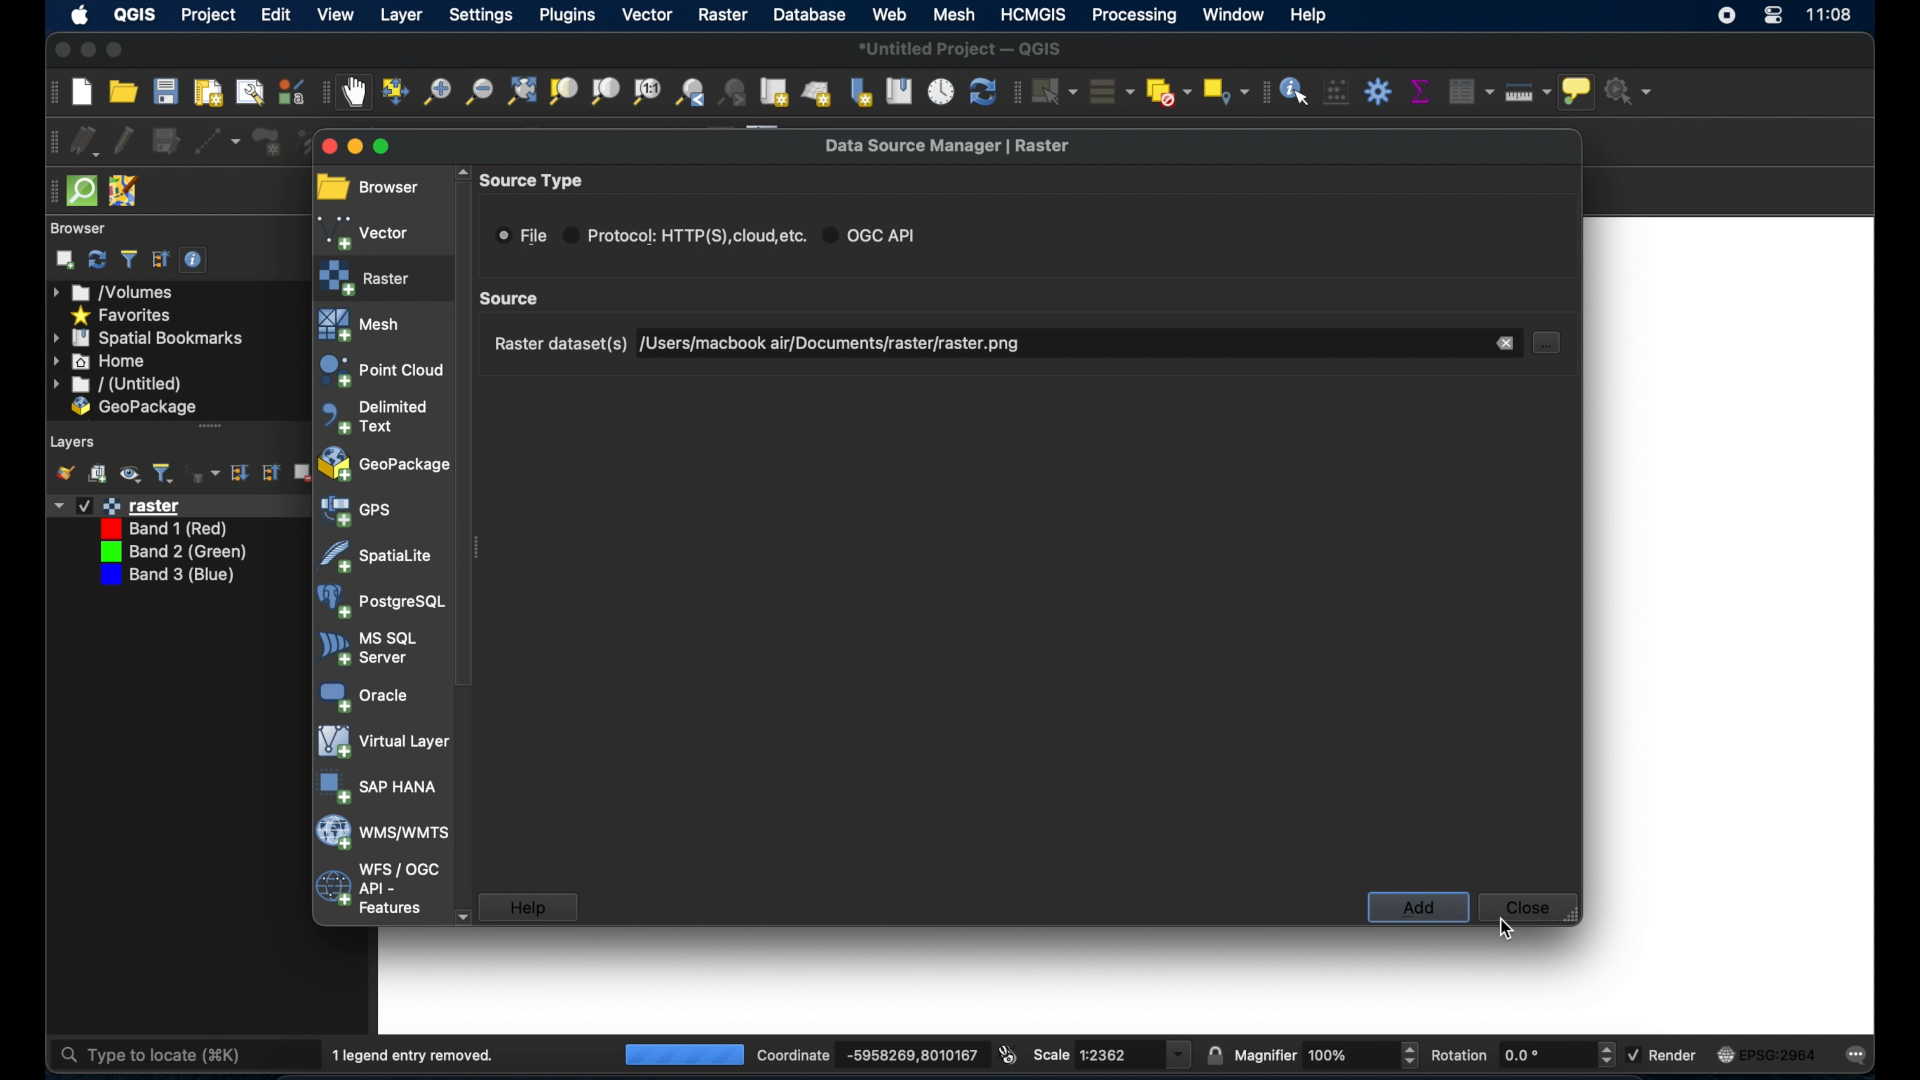  What do you see at coordinates (381, 601) in the screenshot?
I see `postgresql` at bounding box center [381, 601].